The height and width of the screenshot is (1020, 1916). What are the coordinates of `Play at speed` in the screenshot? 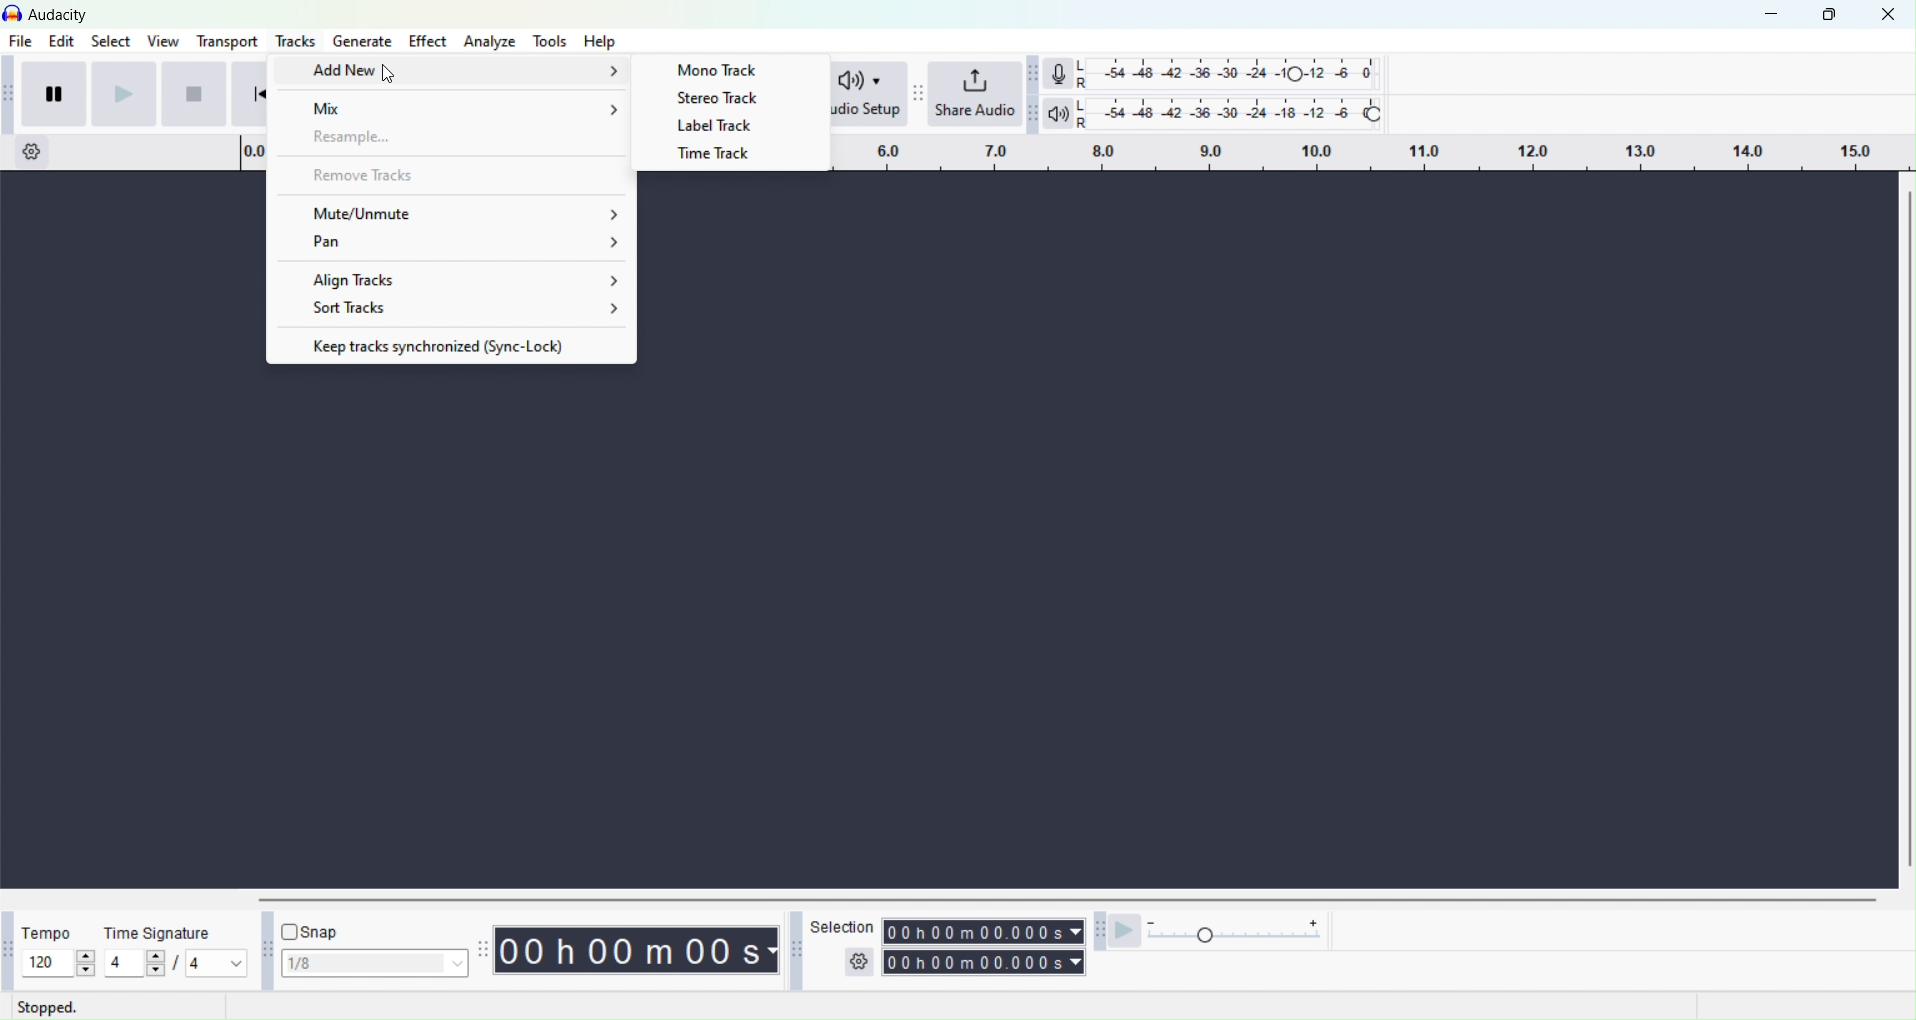 It's located at (1129, 933).